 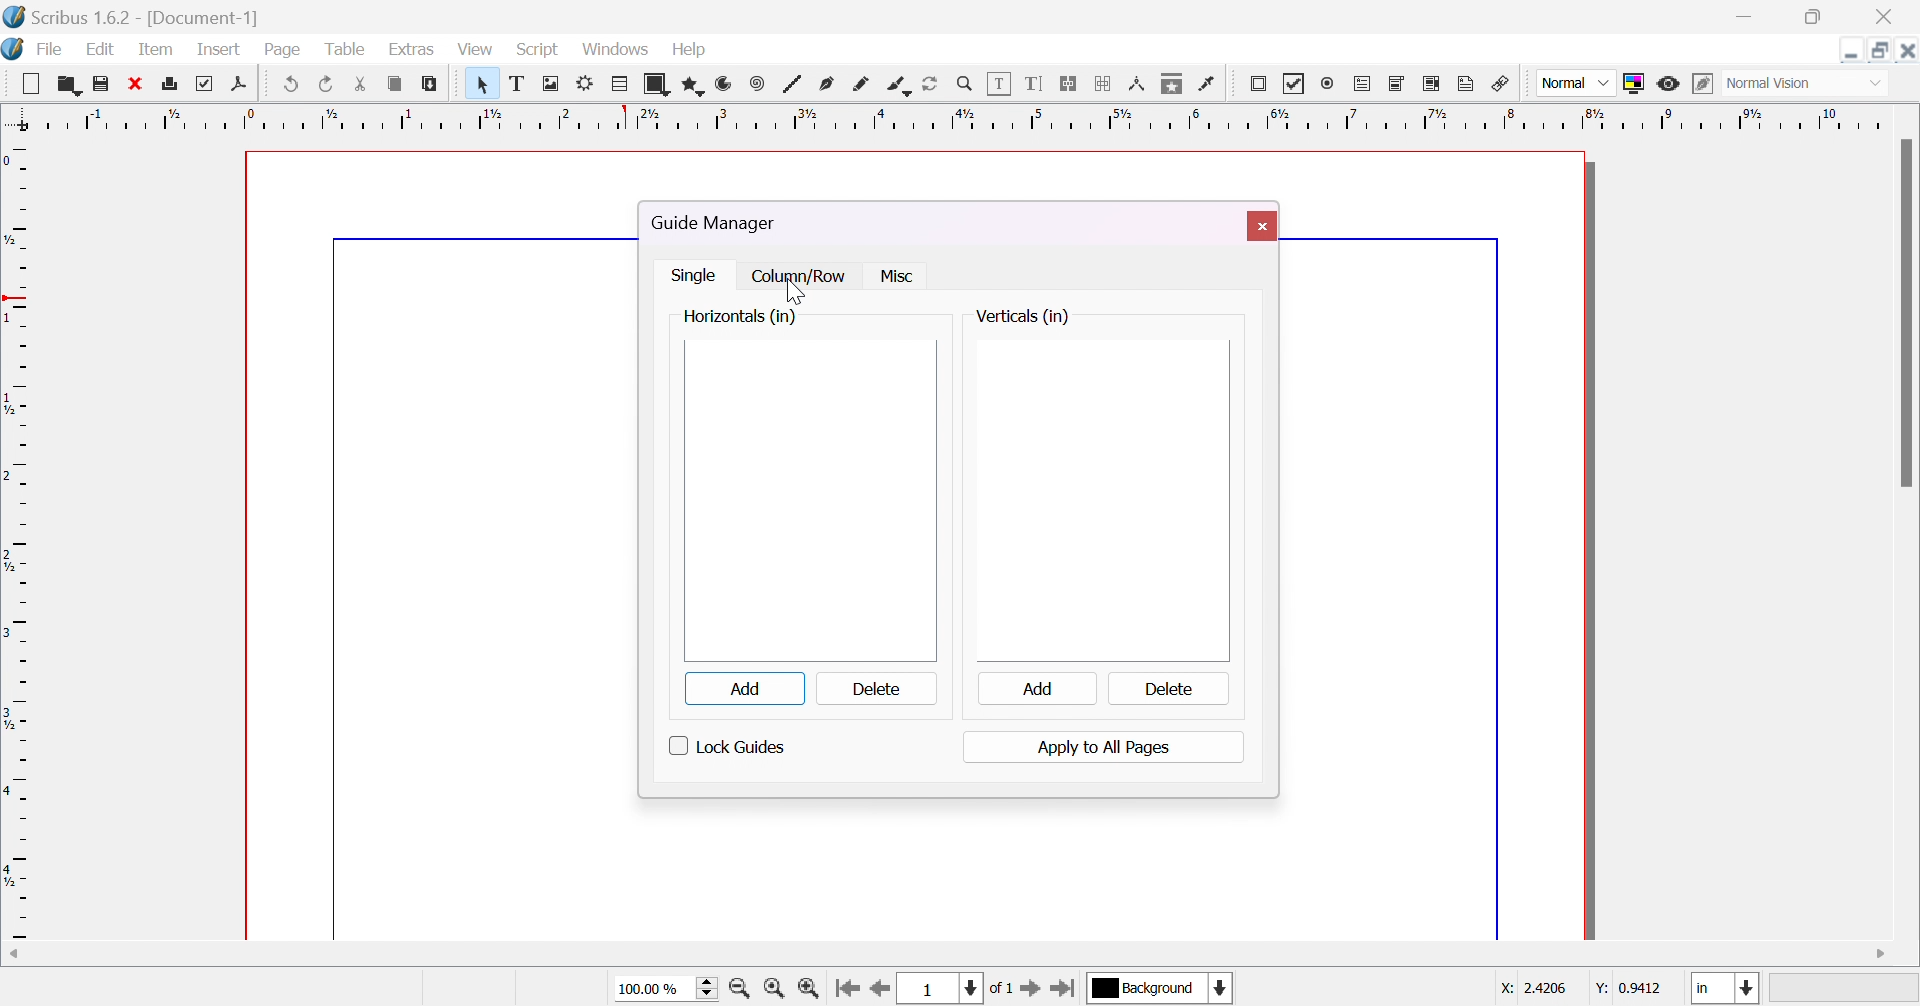 I want to click on apply to all pages, so click(x=1099, y=747).